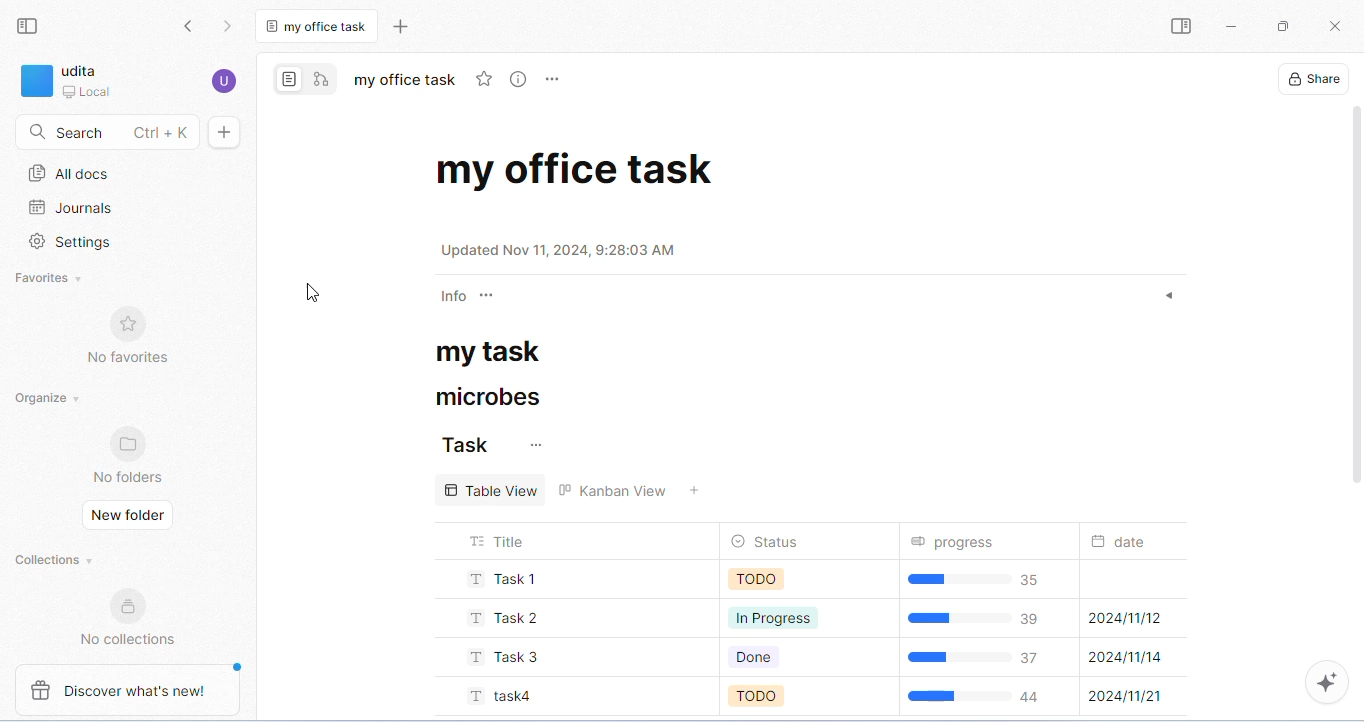 The height and width of the screenshot is (722, 1364). Describe the element at coordinates (75, 241) in the screenshot. I see `settings` at that location.